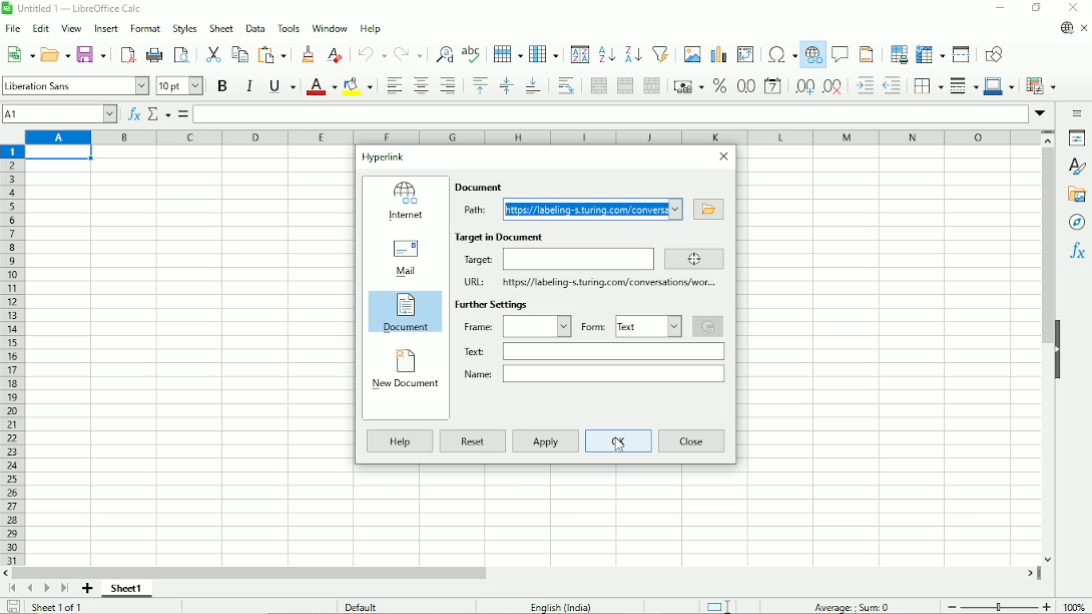 The image size is (1092, 614). I want to click on format, so click(145, 26).